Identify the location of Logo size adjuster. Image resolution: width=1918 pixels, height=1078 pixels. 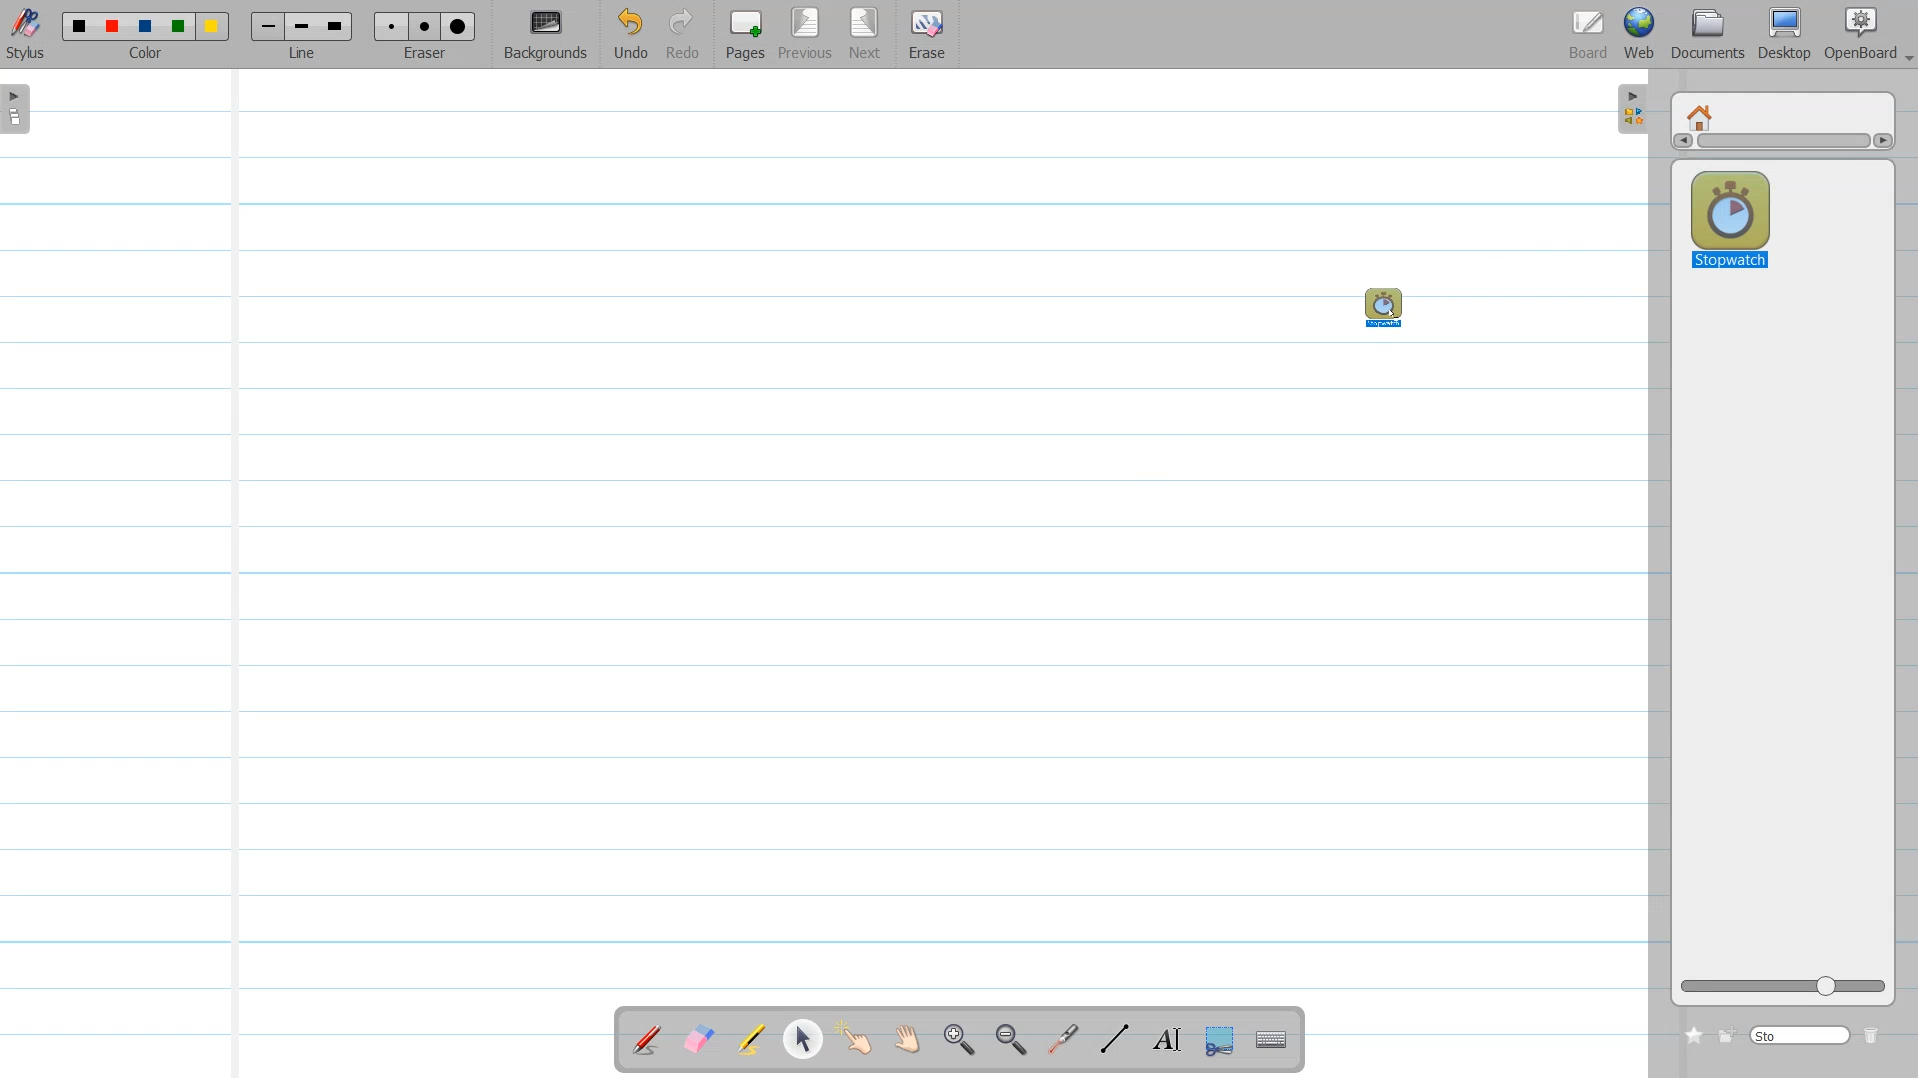
(1783, 987).